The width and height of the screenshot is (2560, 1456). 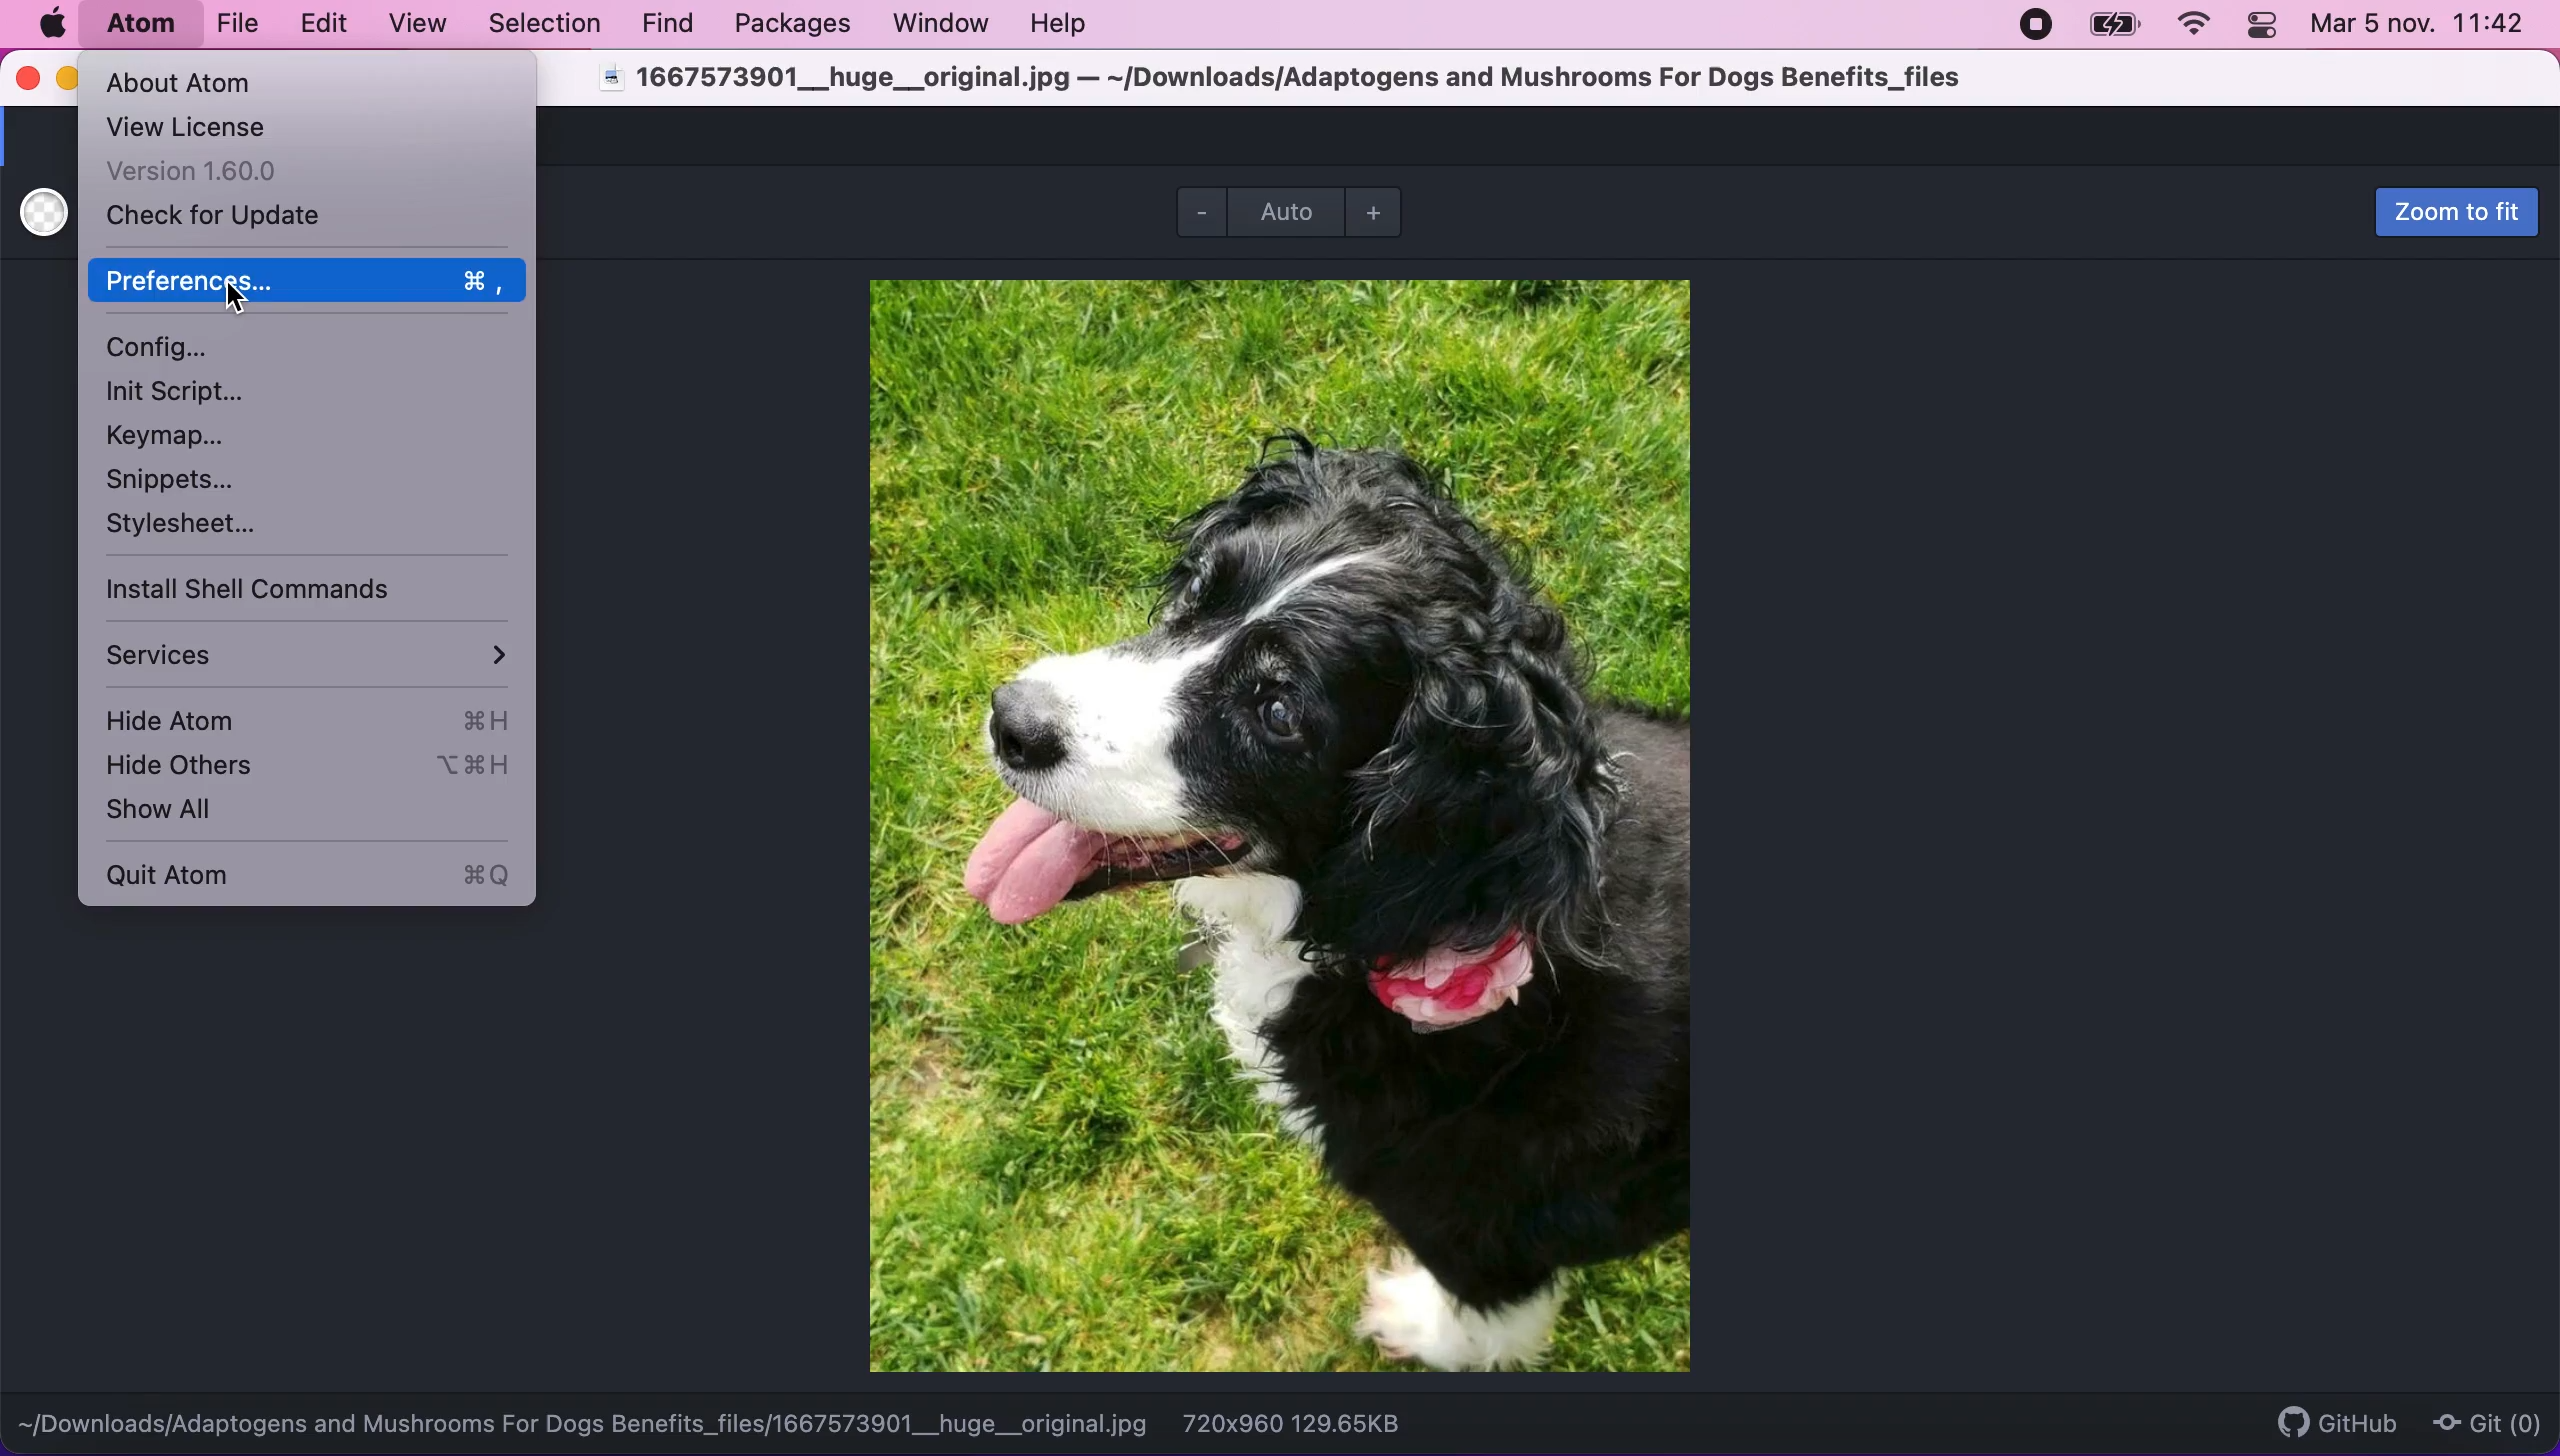 What do you see at coordinates (218, 814) in the screenshot?
I see `show all` at bounding box center [218, 814].